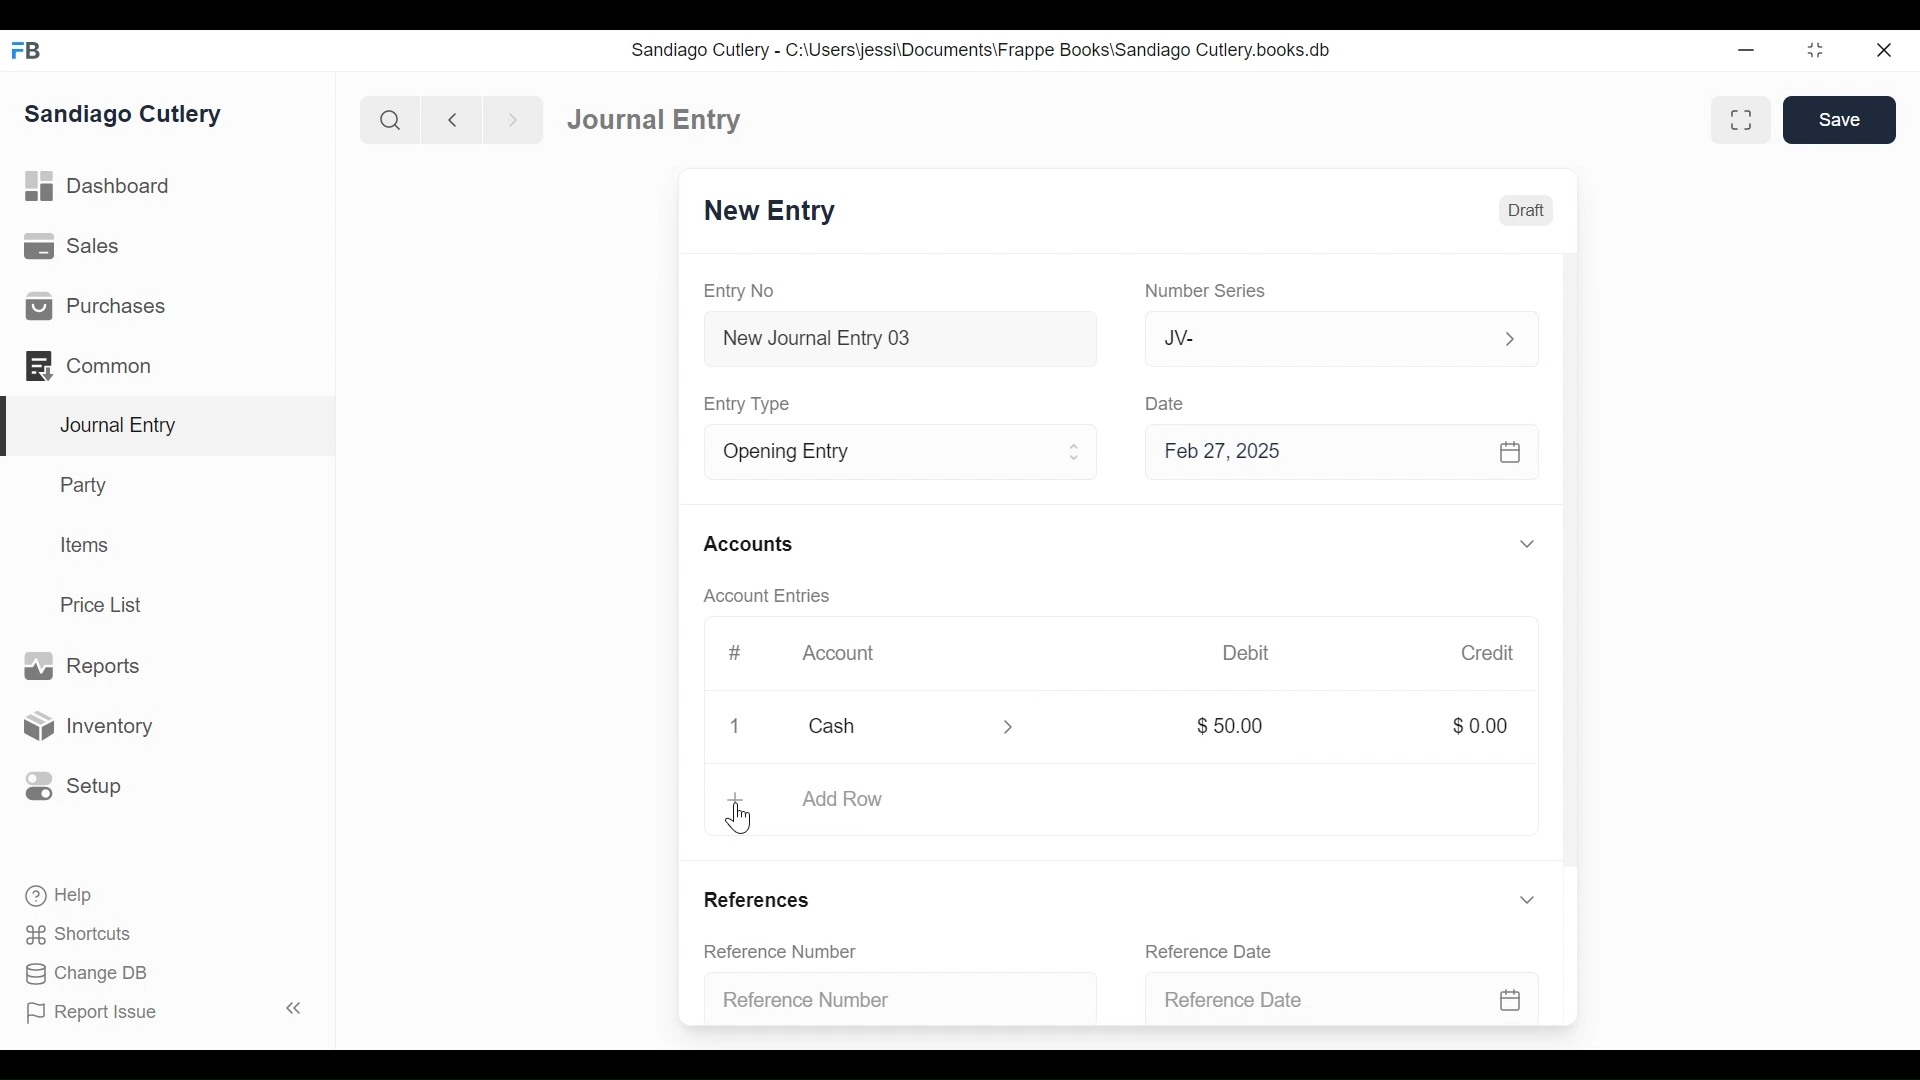  What do you see at coordinates (72, 245) in the screenshot?
I see `Sales` at bounding box center [72, 245].